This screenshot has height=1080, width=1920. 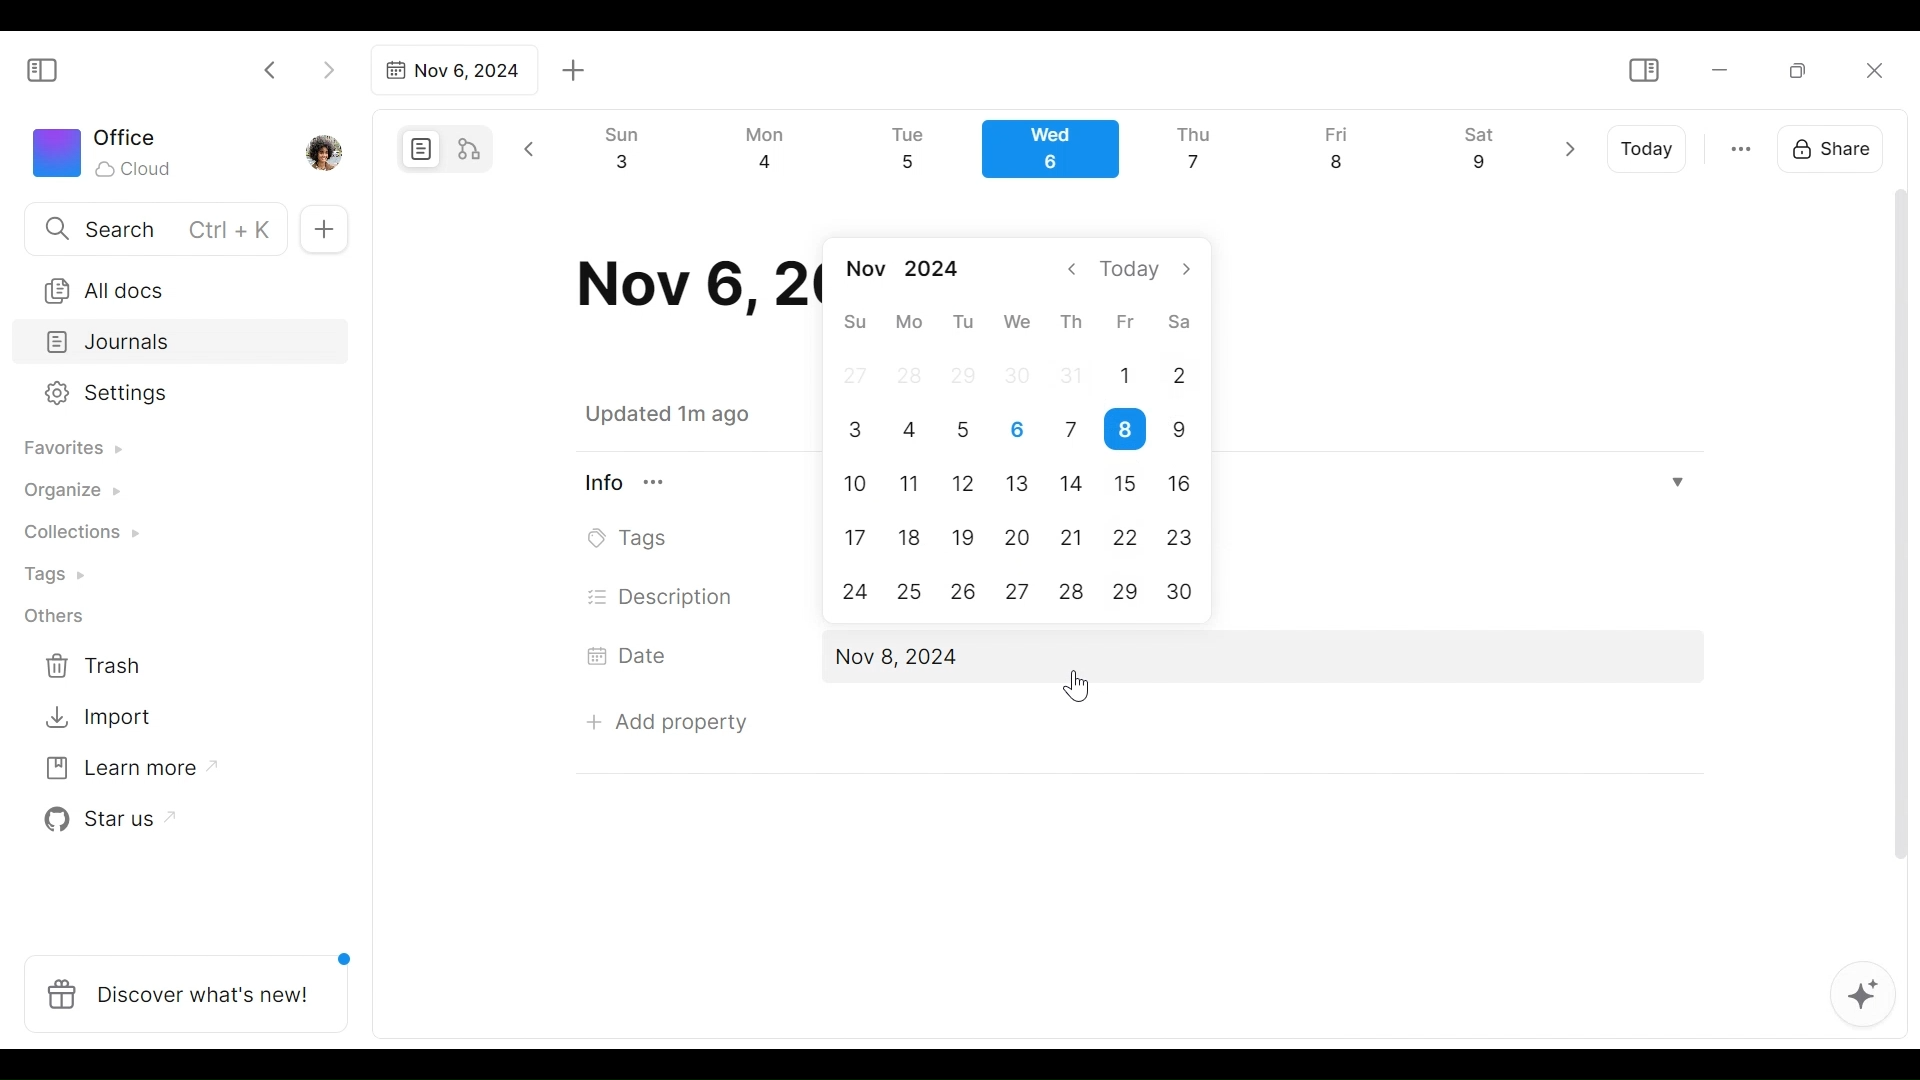 What do you see at coordinates (70, 492) in the screenshot?
I see `Organize` at bounding box center [70, 492].